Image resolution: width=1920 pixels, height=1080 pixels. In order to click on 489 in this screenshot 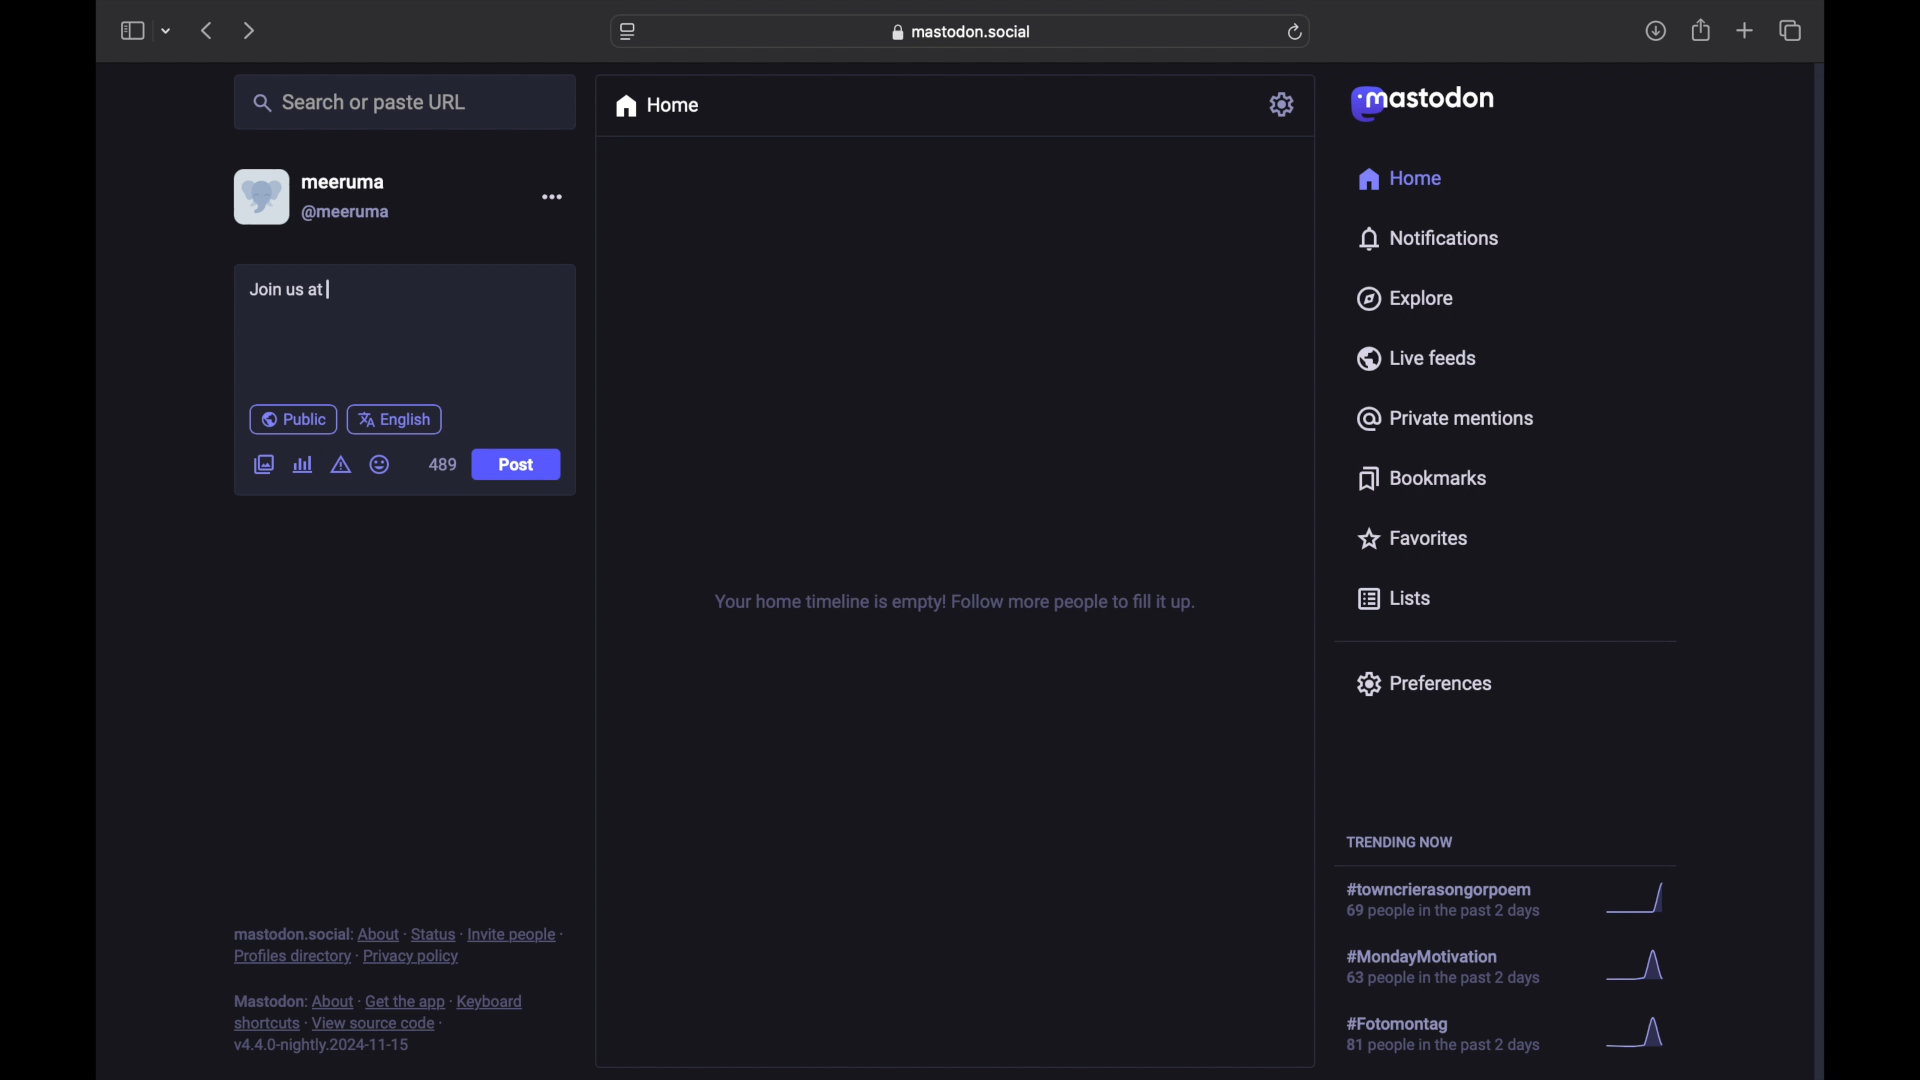, I will do `click(442, 464)`.